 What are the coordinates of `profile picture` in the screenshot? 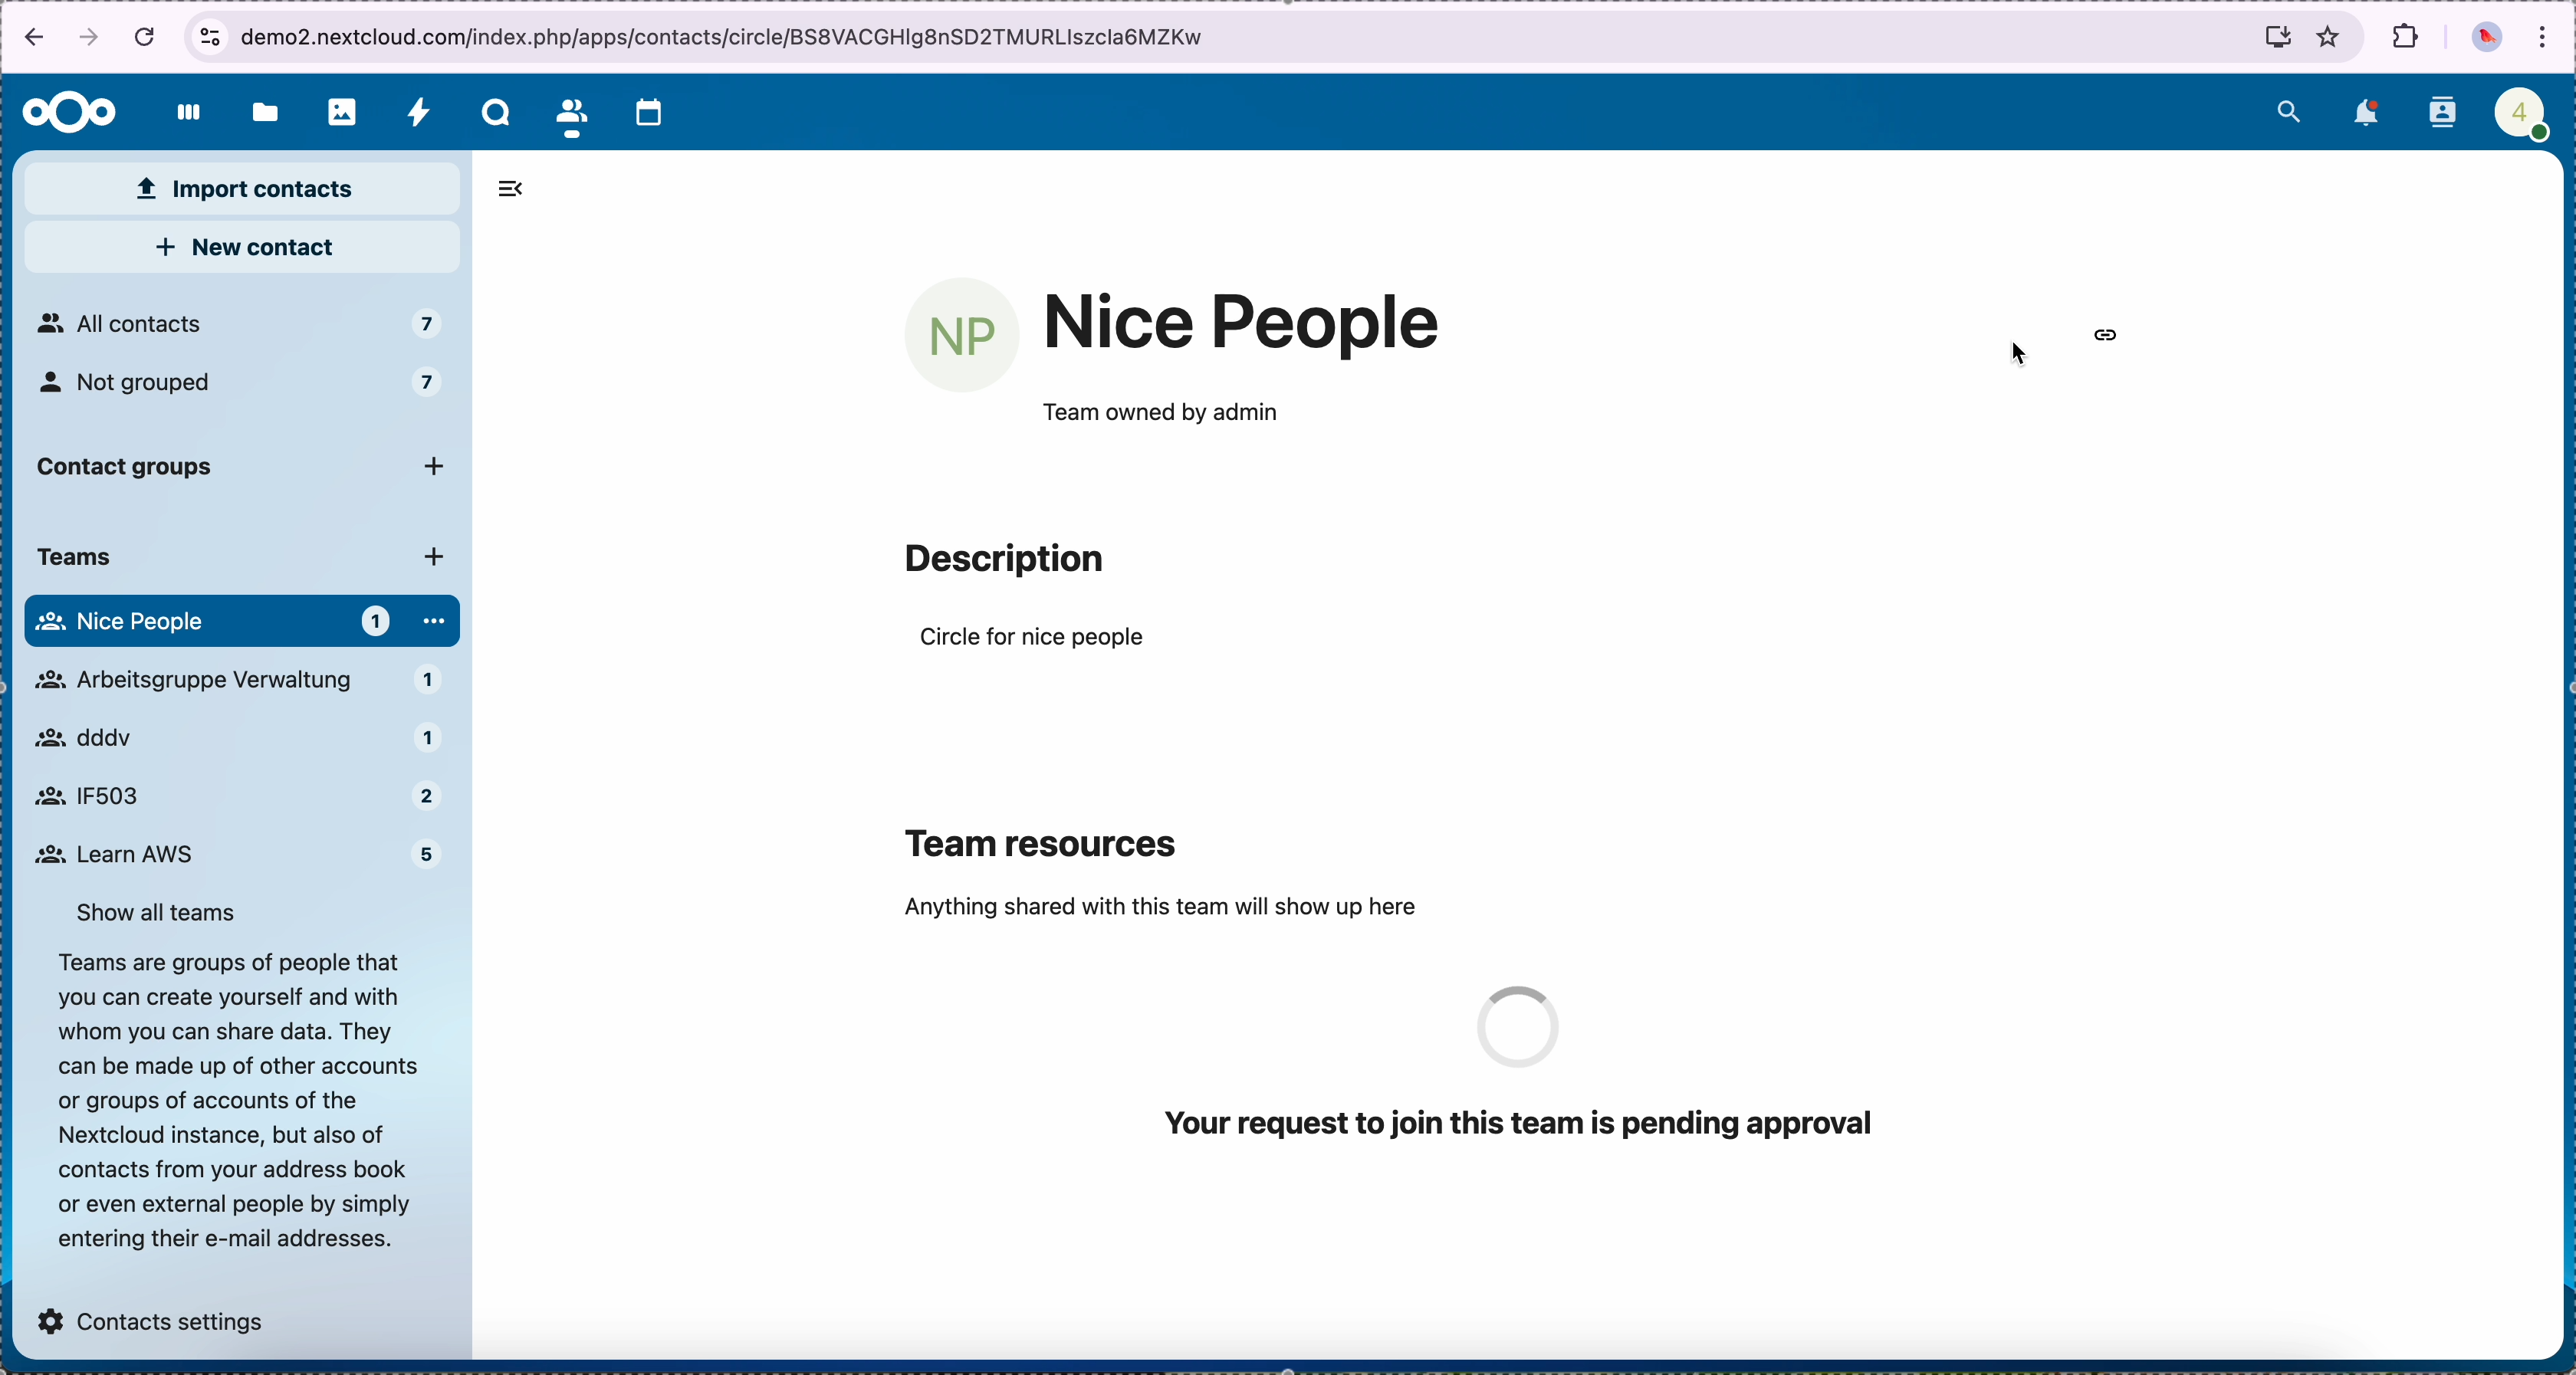 It's located at (963, 336).